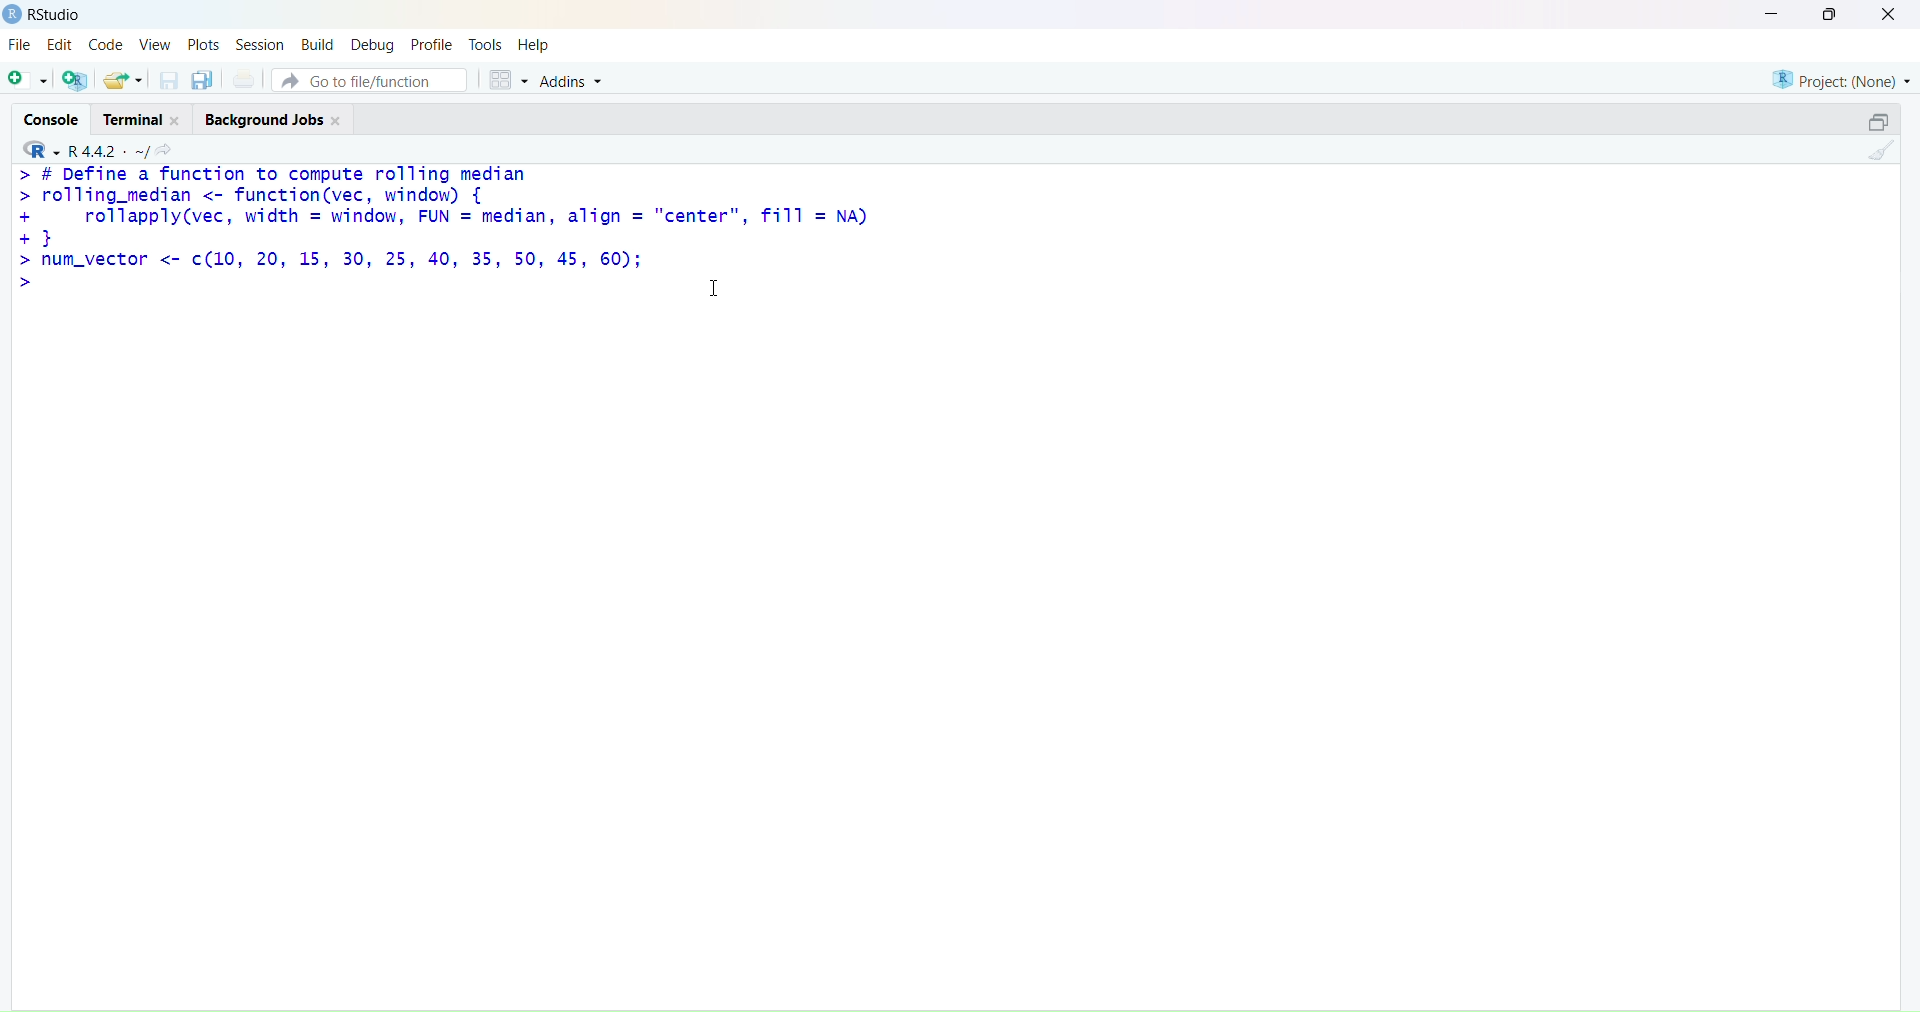 Image resolution: width=1920 pixels, height=1012 pixels. Describe the element at coordinates (716, 287) in the screenshot. I see `cursor` at that location.